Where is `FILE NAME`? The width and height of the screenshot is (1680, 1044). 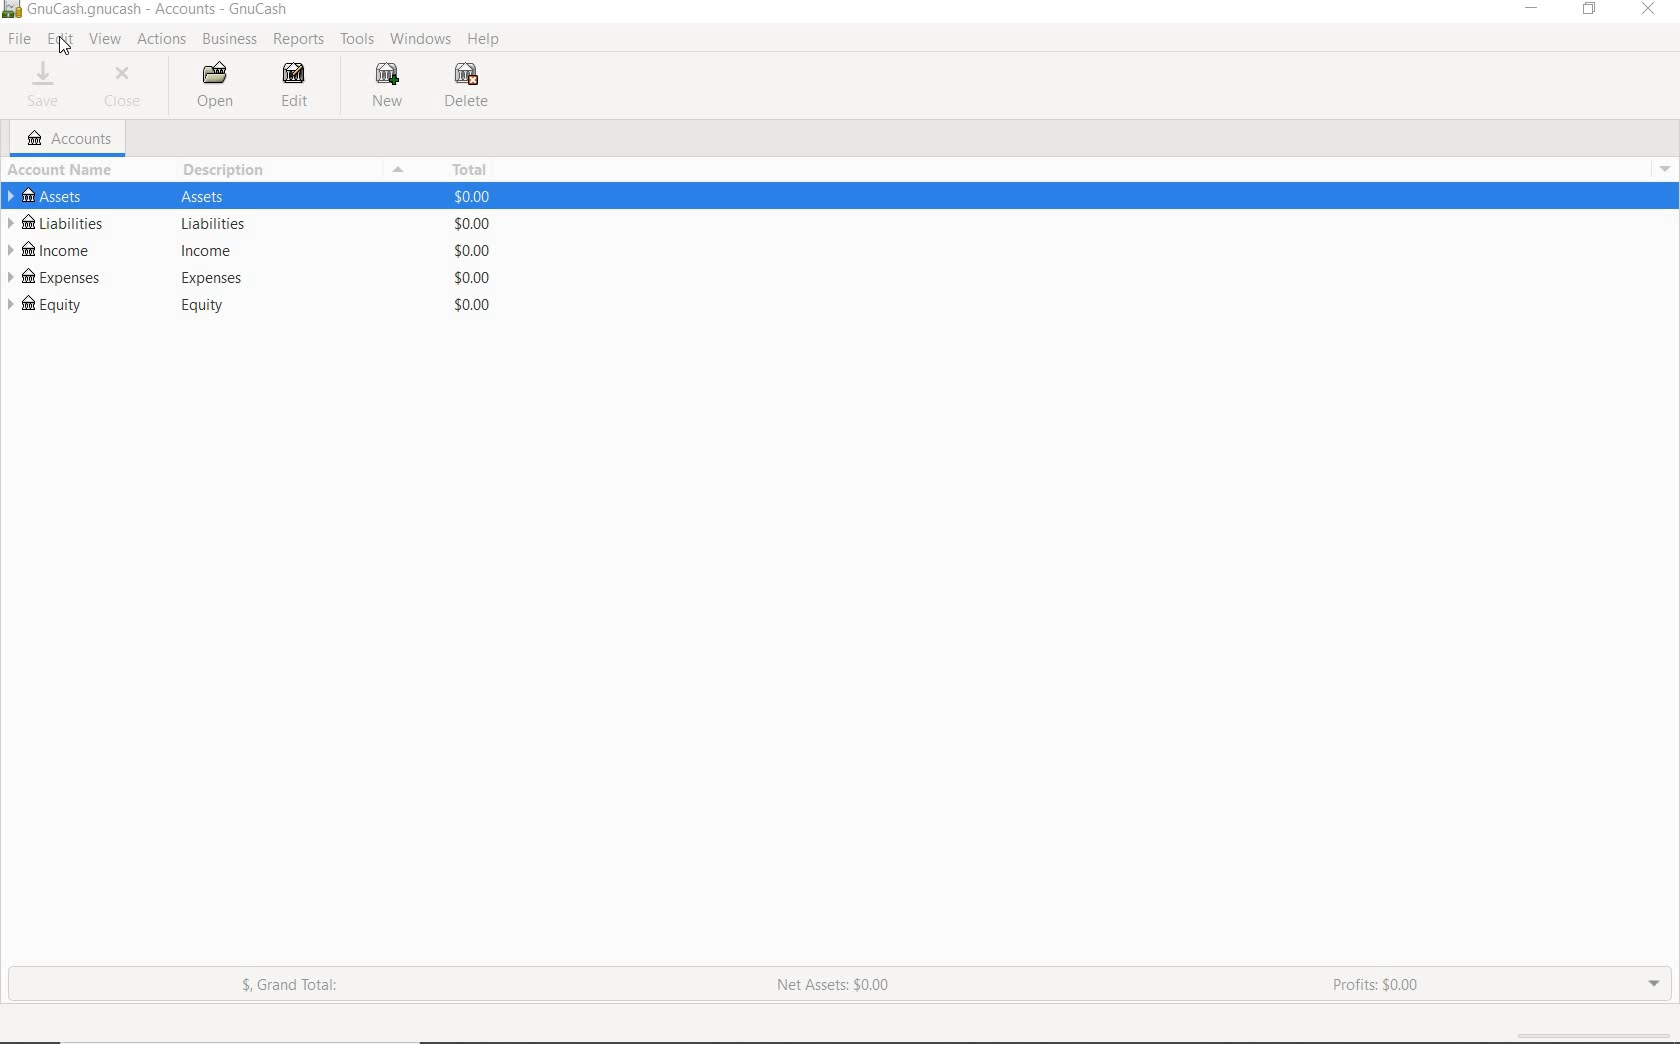
FILE NAME is located at coordinates (147, 8).